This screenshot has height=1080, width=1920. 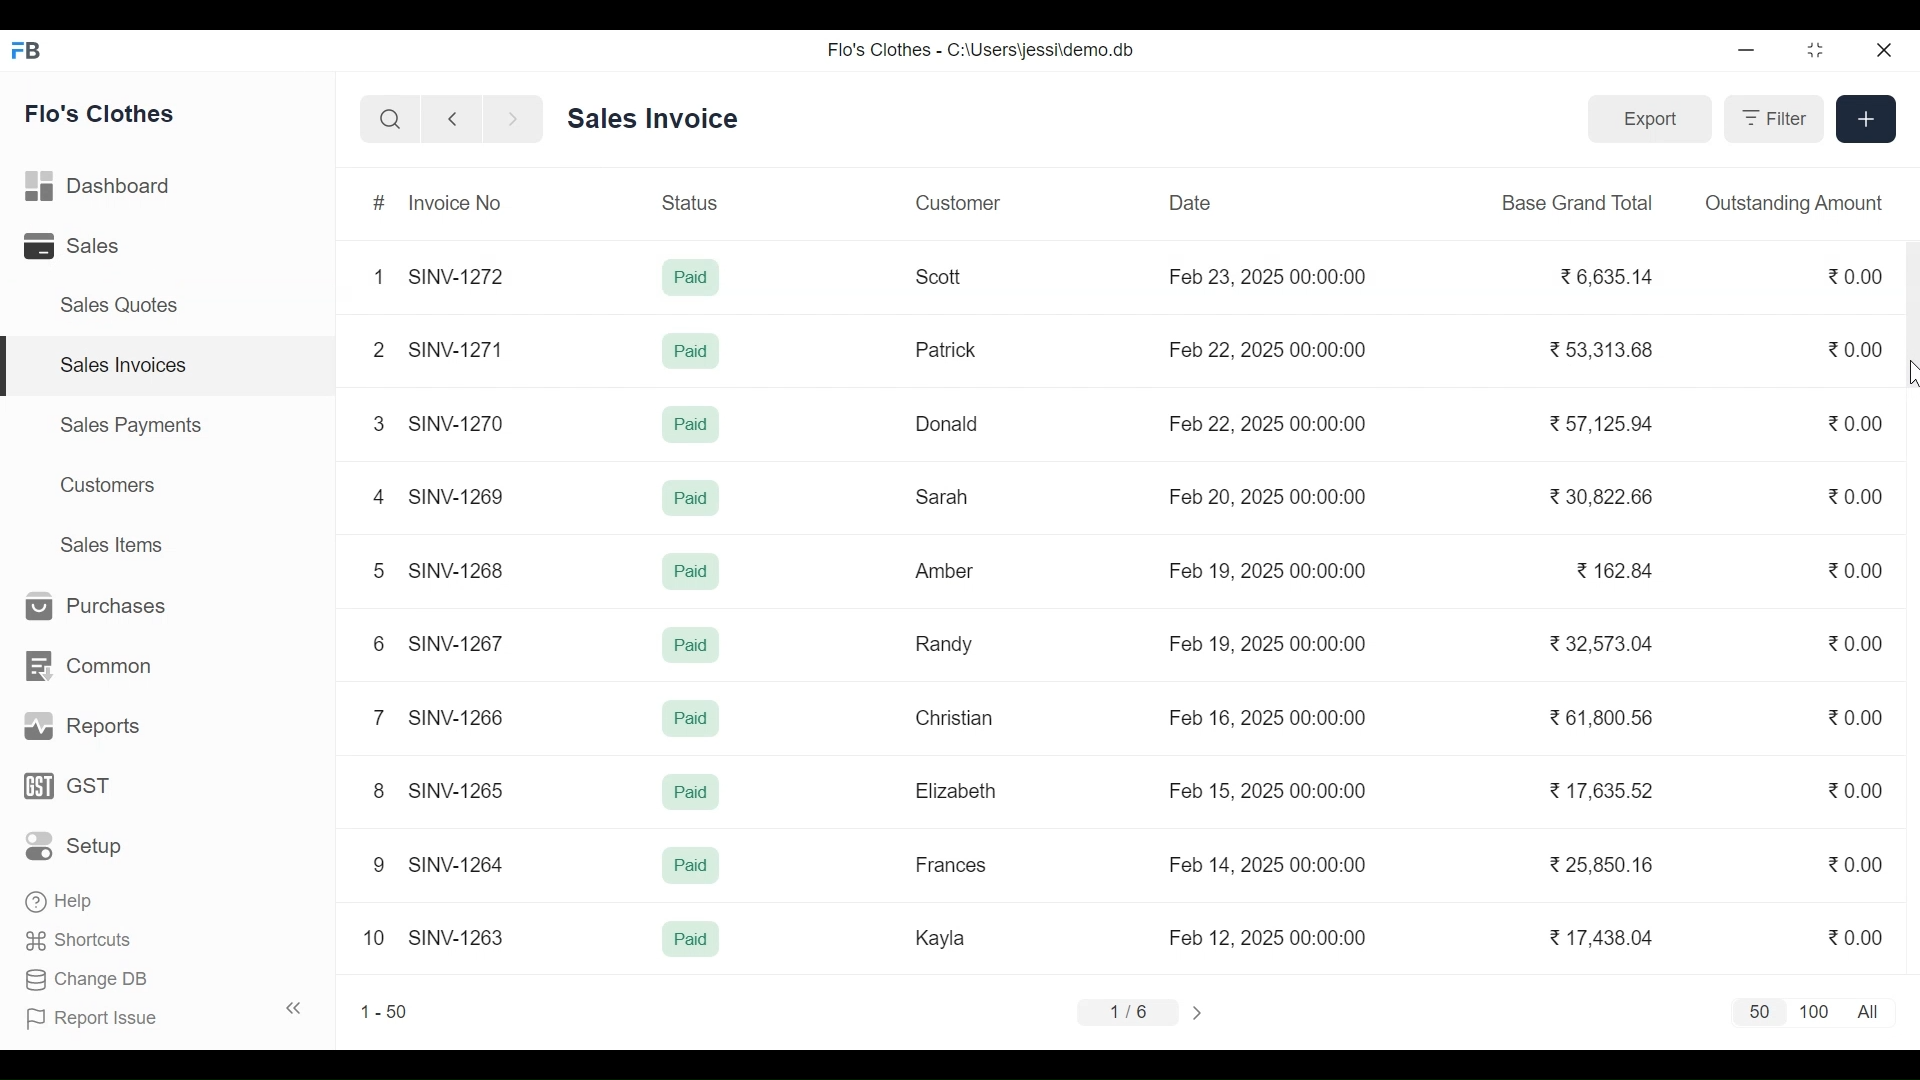 I want to click on 4, so click(x=378, y=496).